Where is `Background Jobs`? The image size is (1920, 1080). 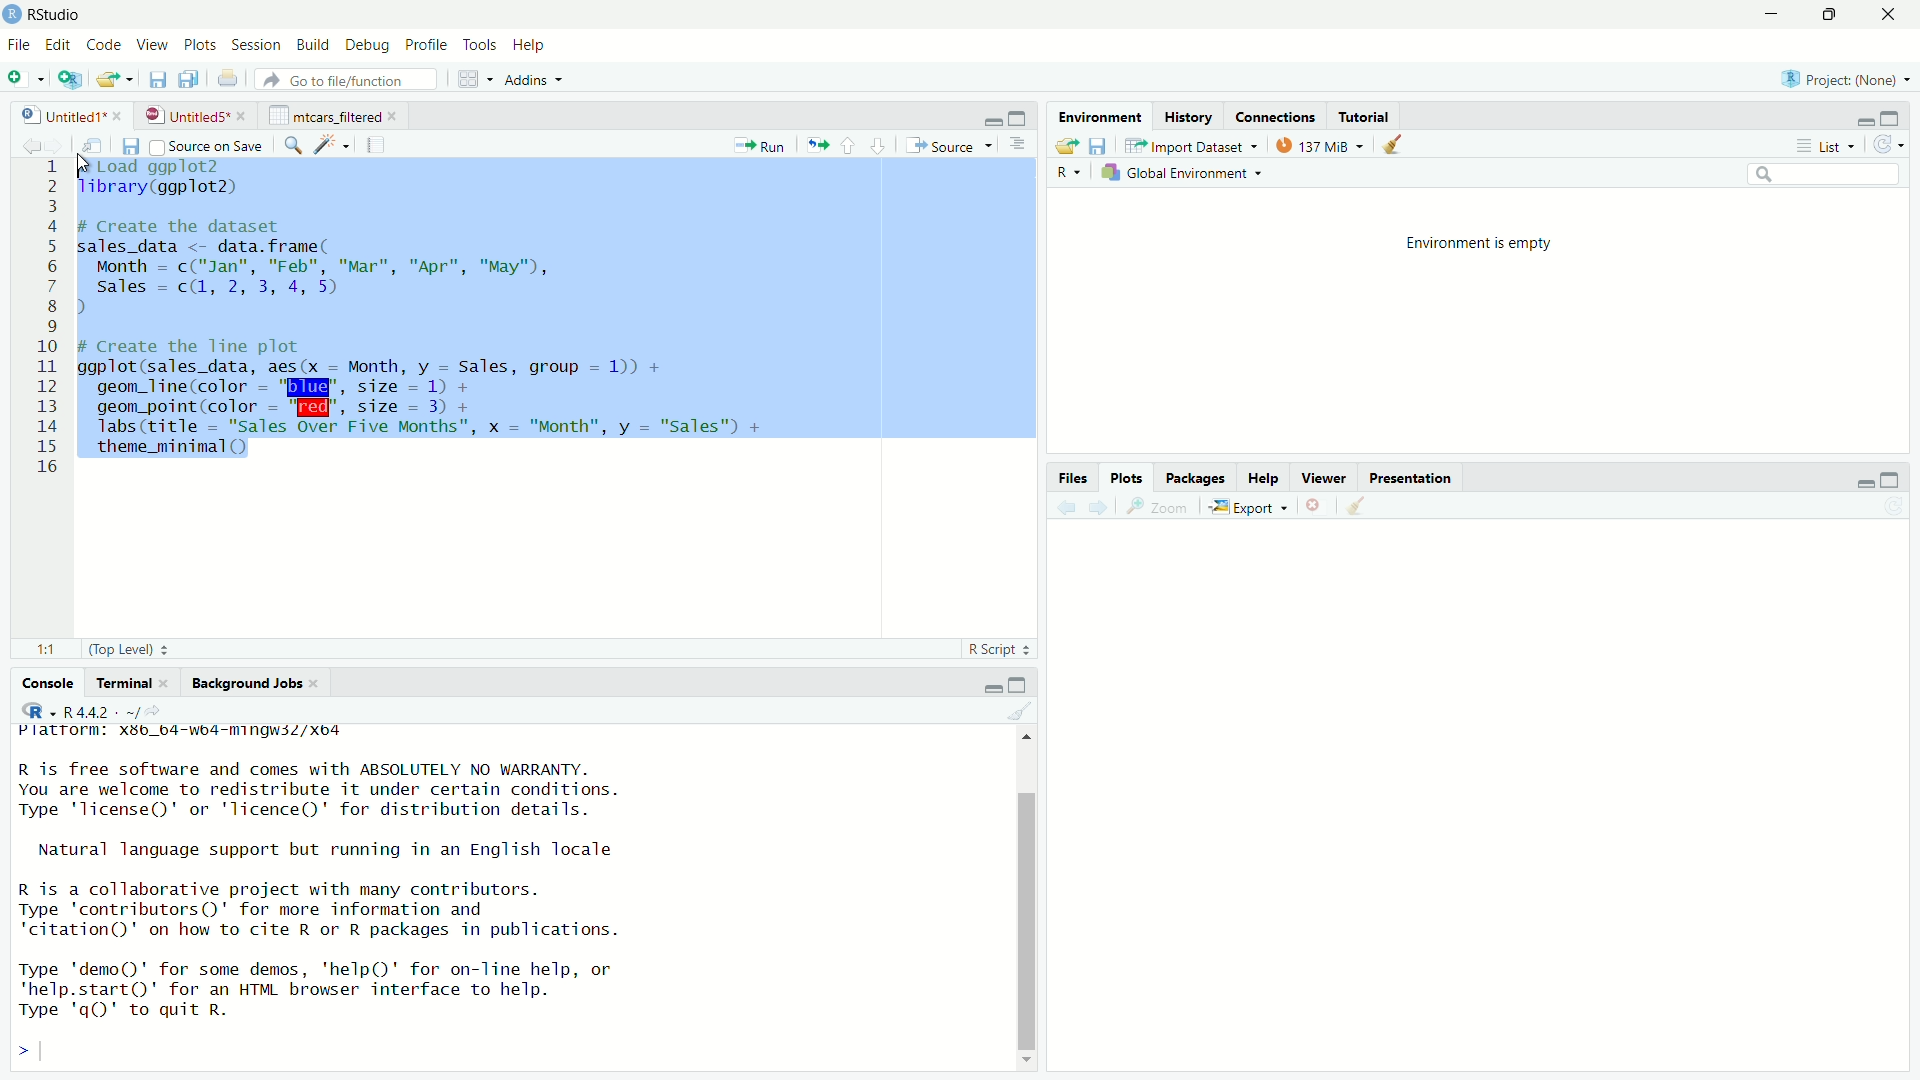 Background Jobs is located at coordinates (247, 684).